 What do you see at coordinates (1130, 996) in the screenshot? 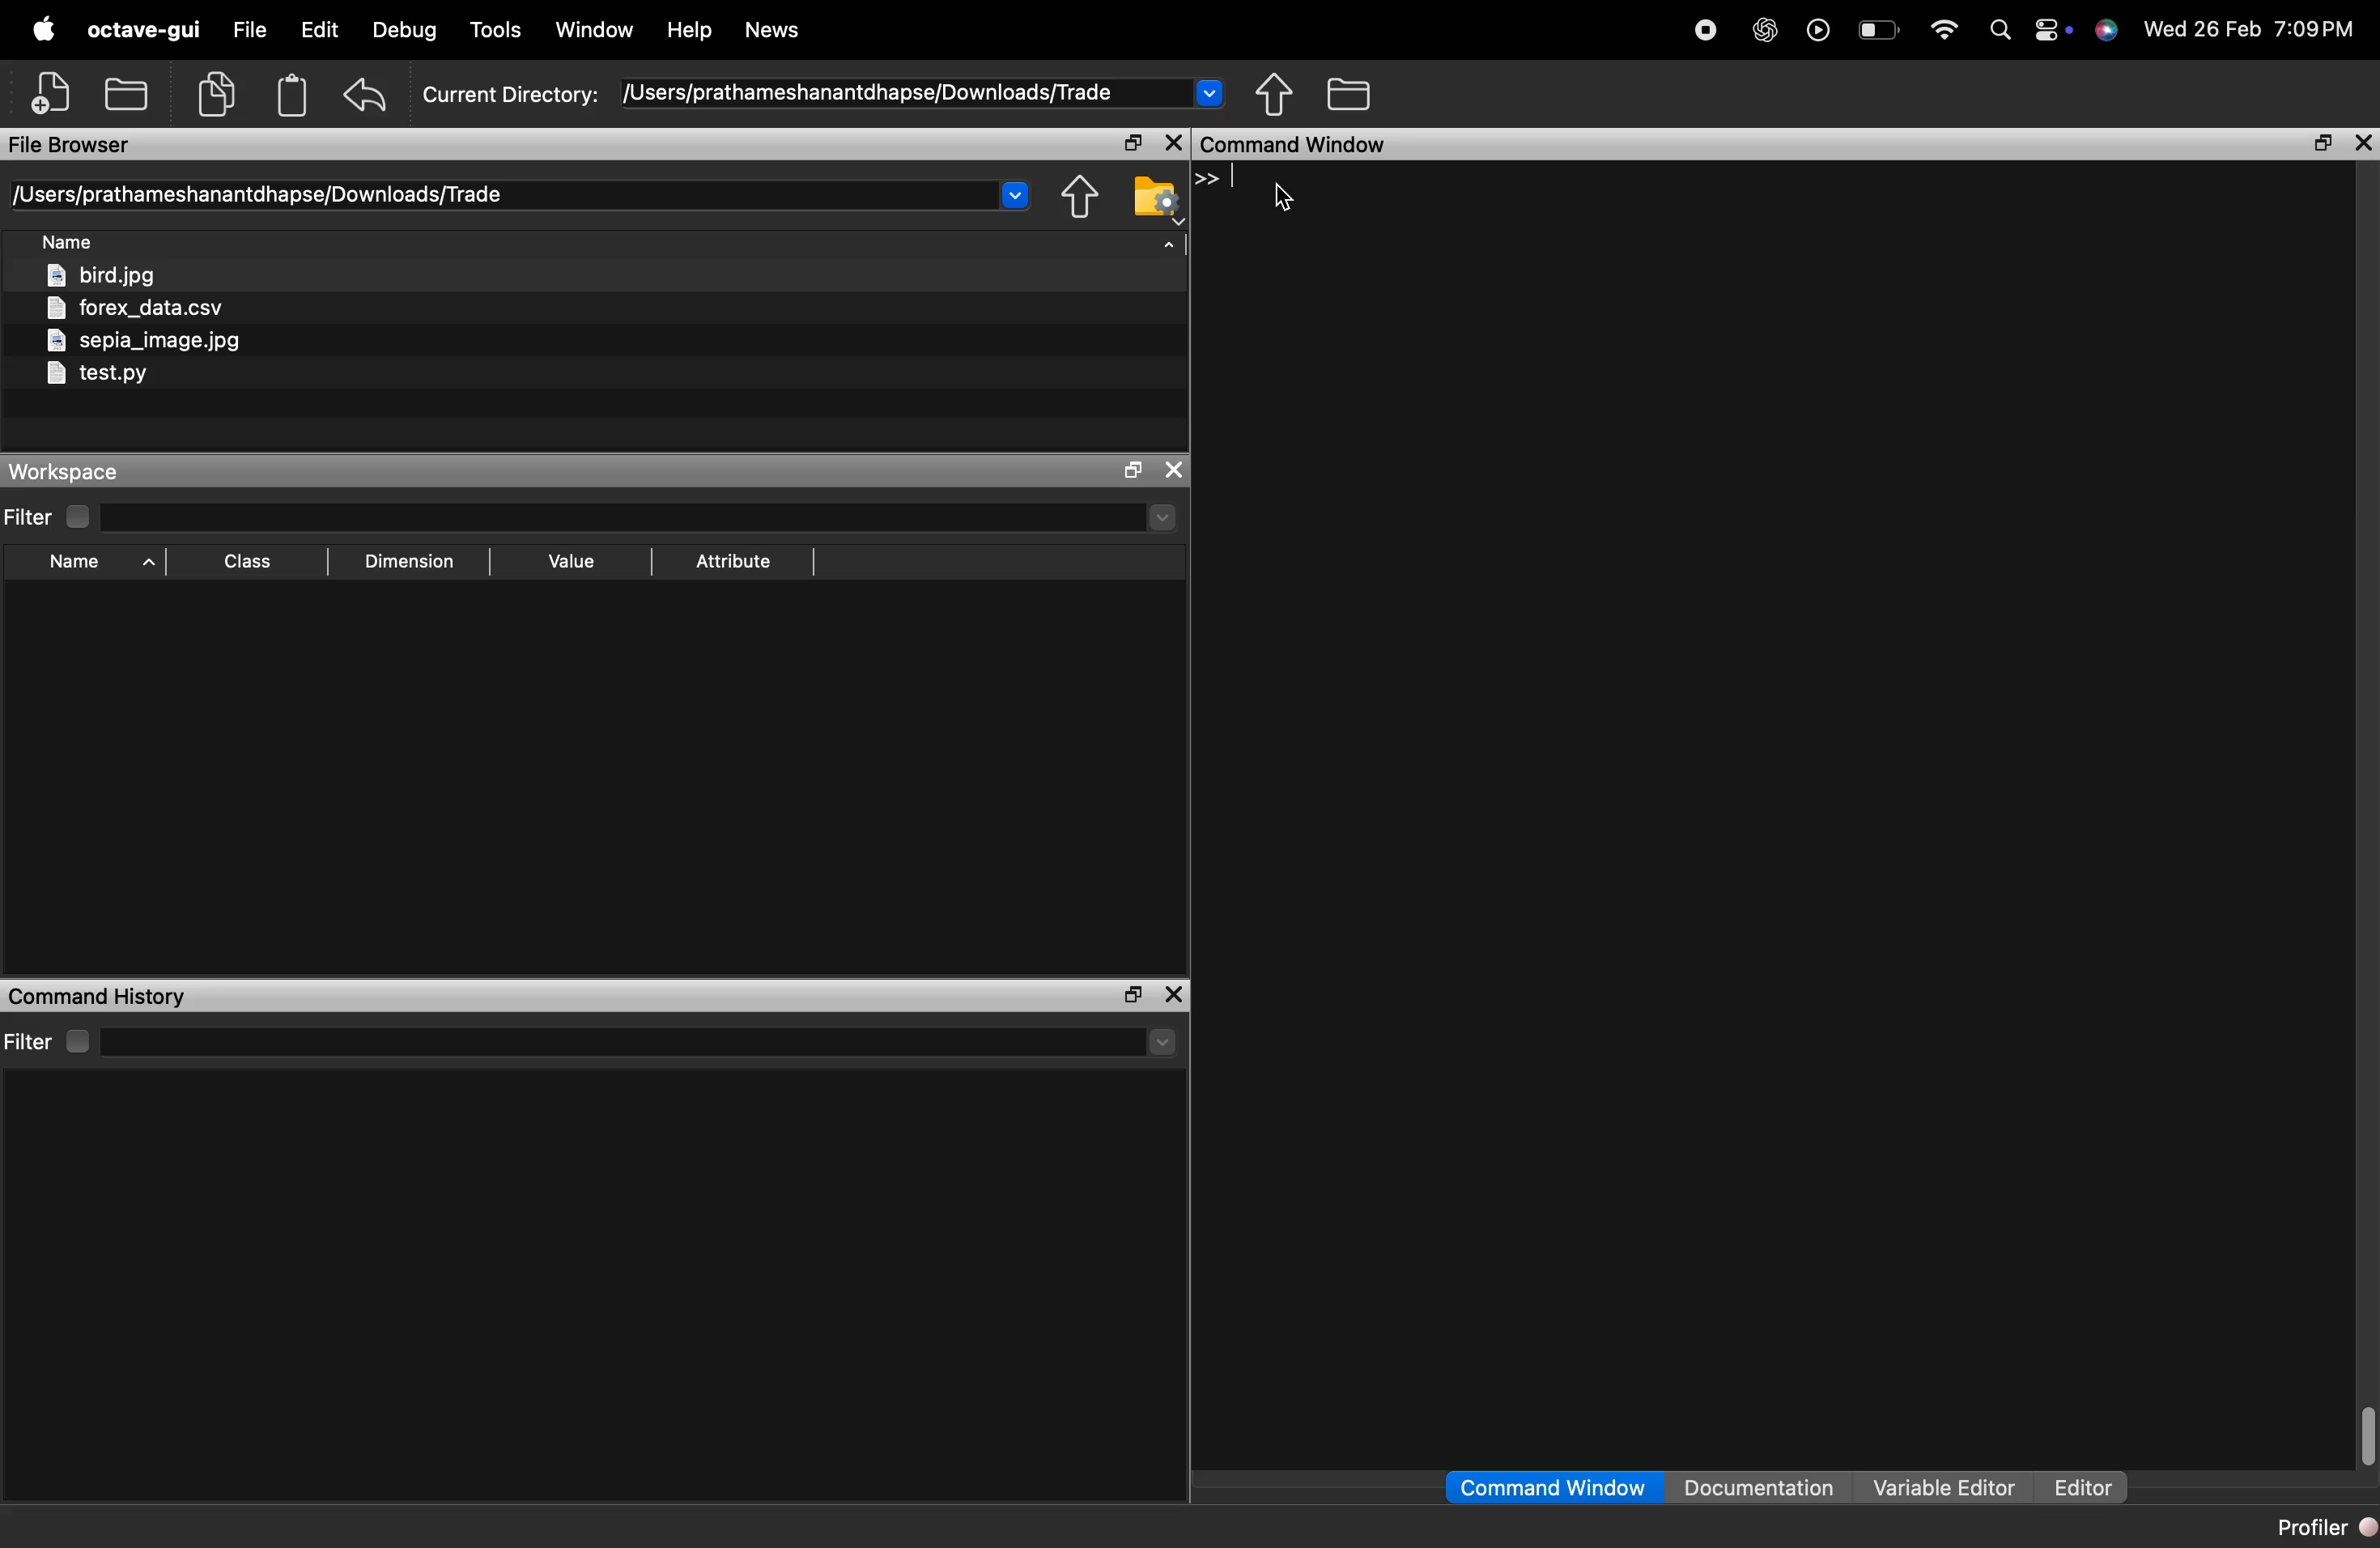
I see `maximize` at bounding box center [1130, 996].